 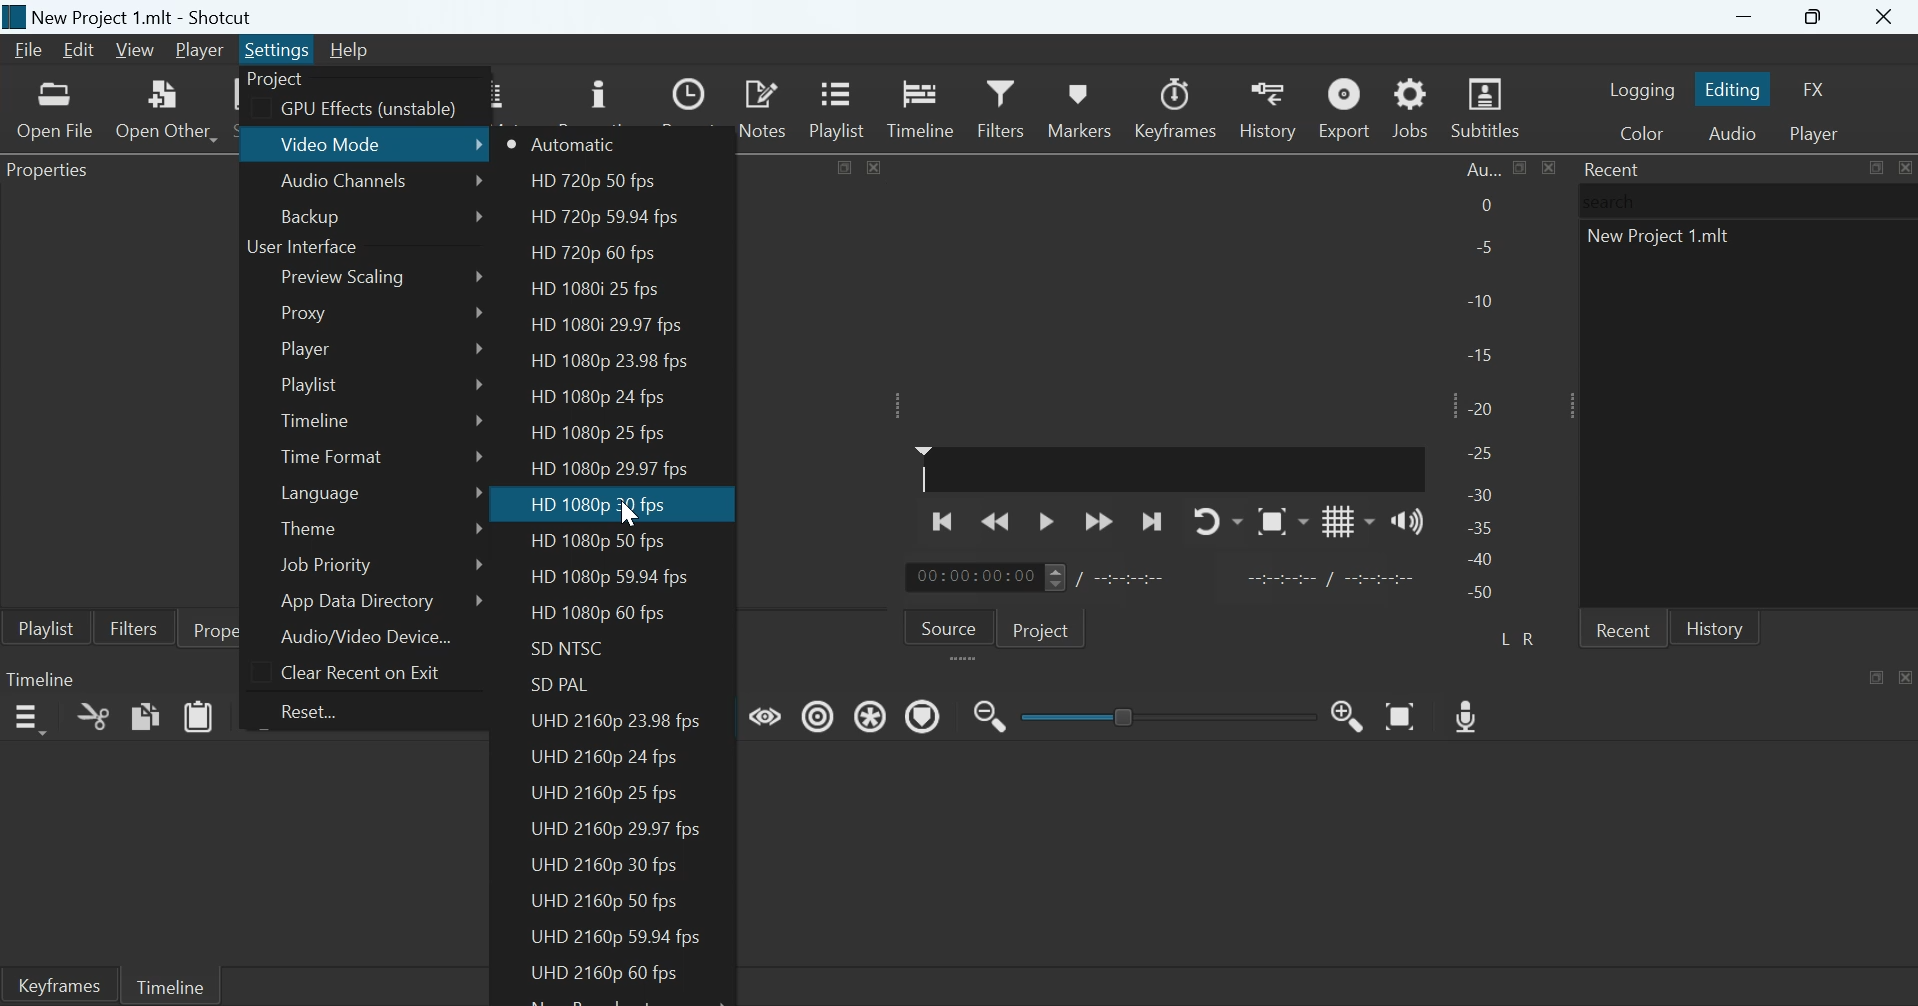 What do you see at coordinates (873, 714) in the screenshot?
I see `Ripple all tracks` at bounding box center [873, 714].